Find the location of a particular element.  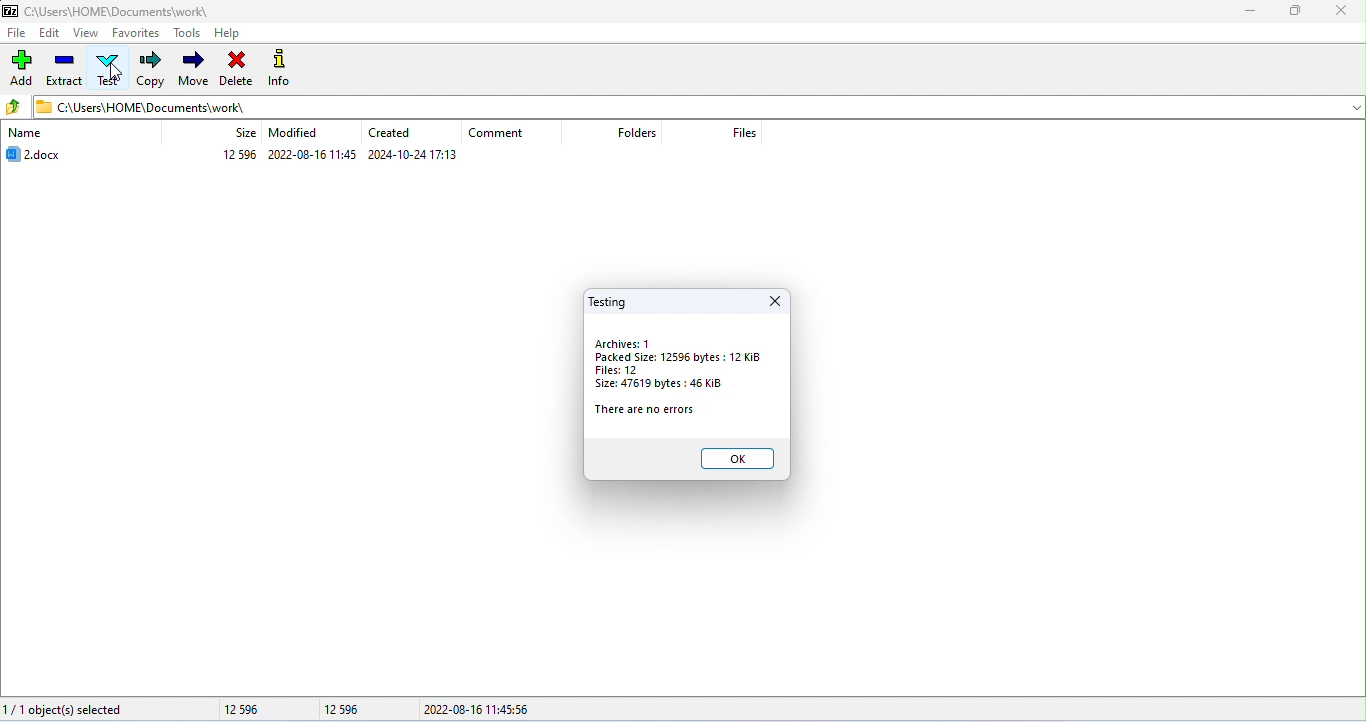

created is located at coordinates (393, 132).